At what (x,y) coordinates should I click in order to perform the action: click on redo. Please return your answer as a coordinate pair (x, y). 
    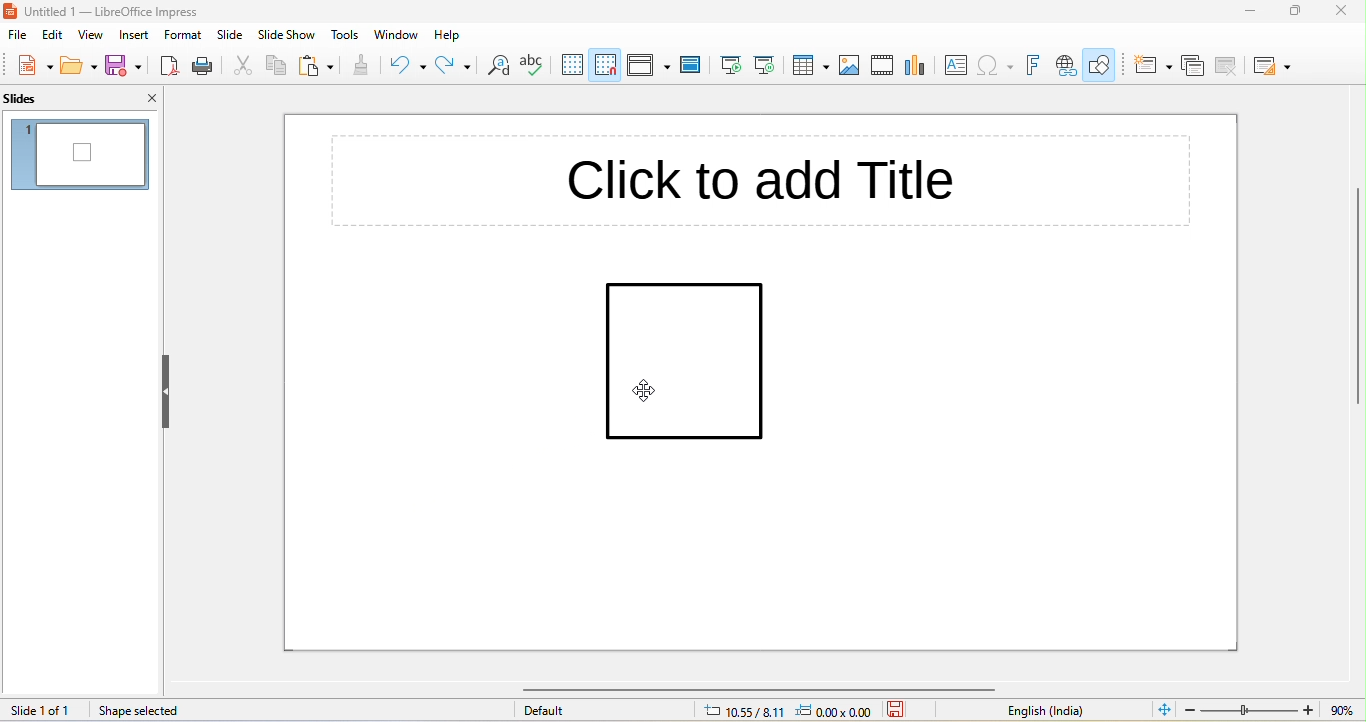
    Looking at the image, I should click on (453, 63).